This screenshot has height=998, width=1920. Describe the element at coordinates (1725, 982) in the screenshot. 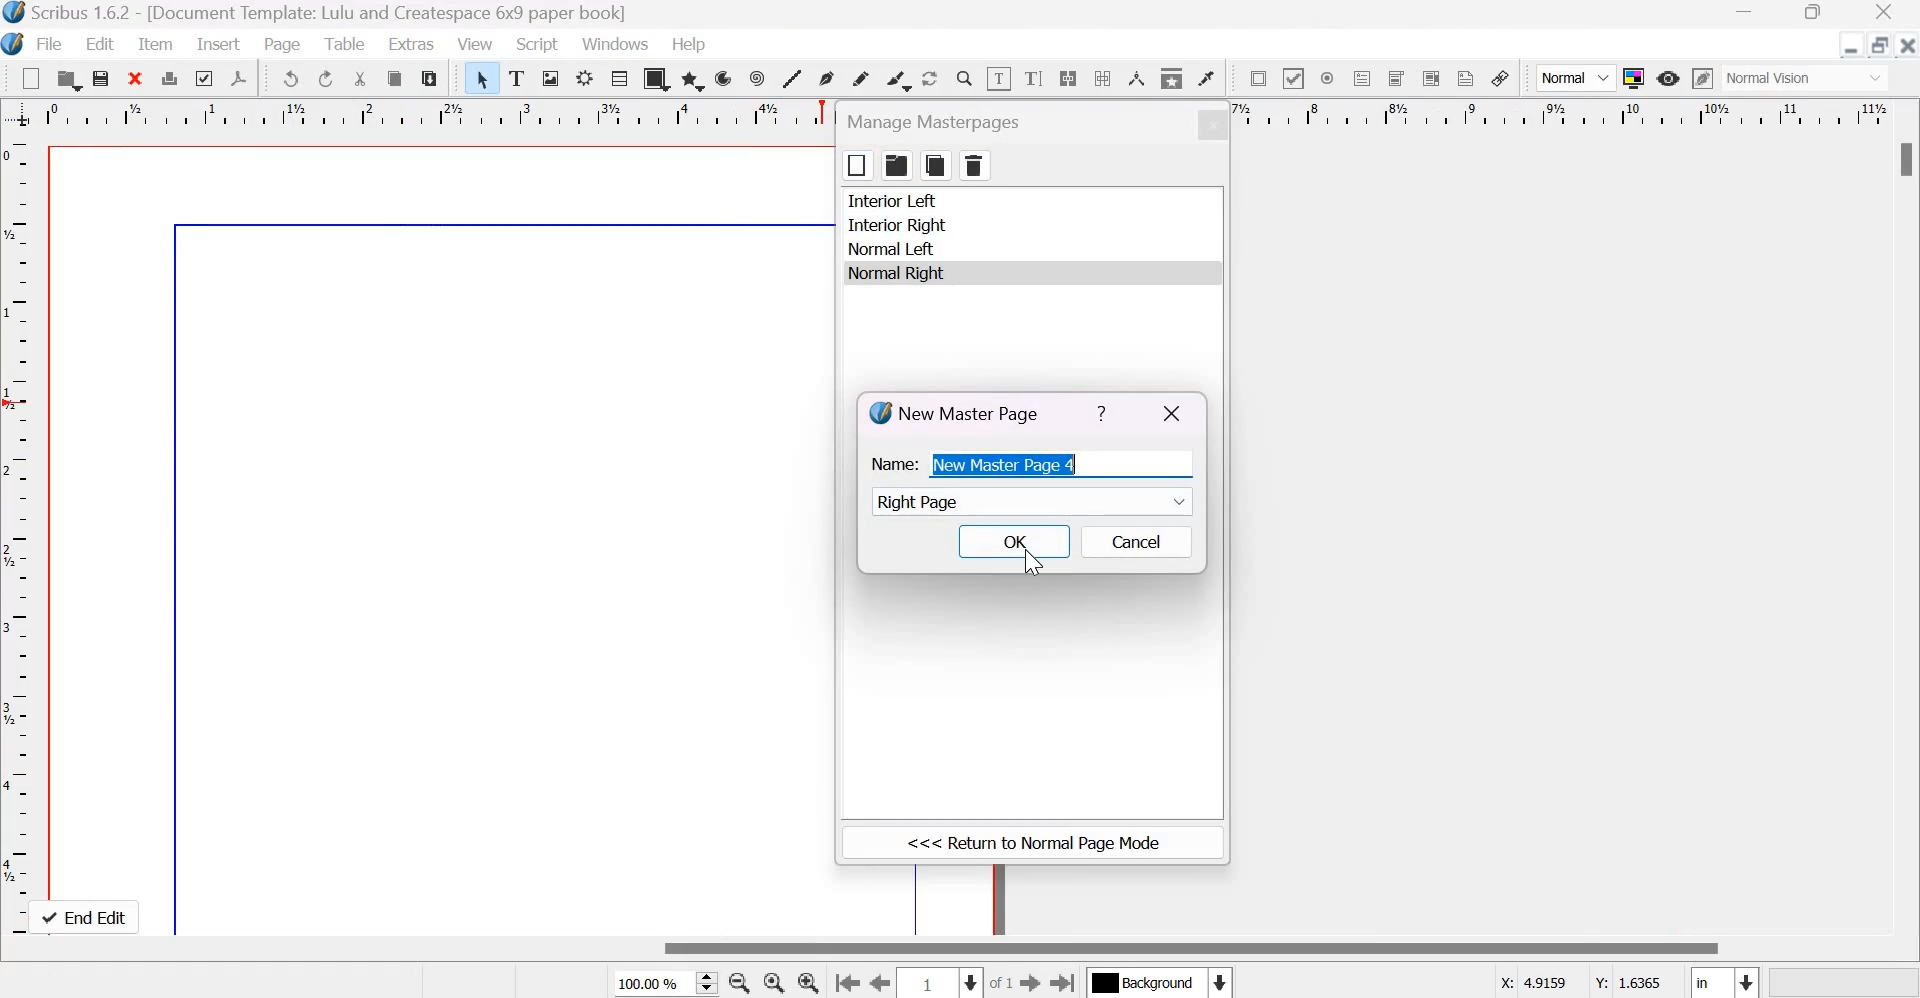

I see `Select the current unit` at that location.